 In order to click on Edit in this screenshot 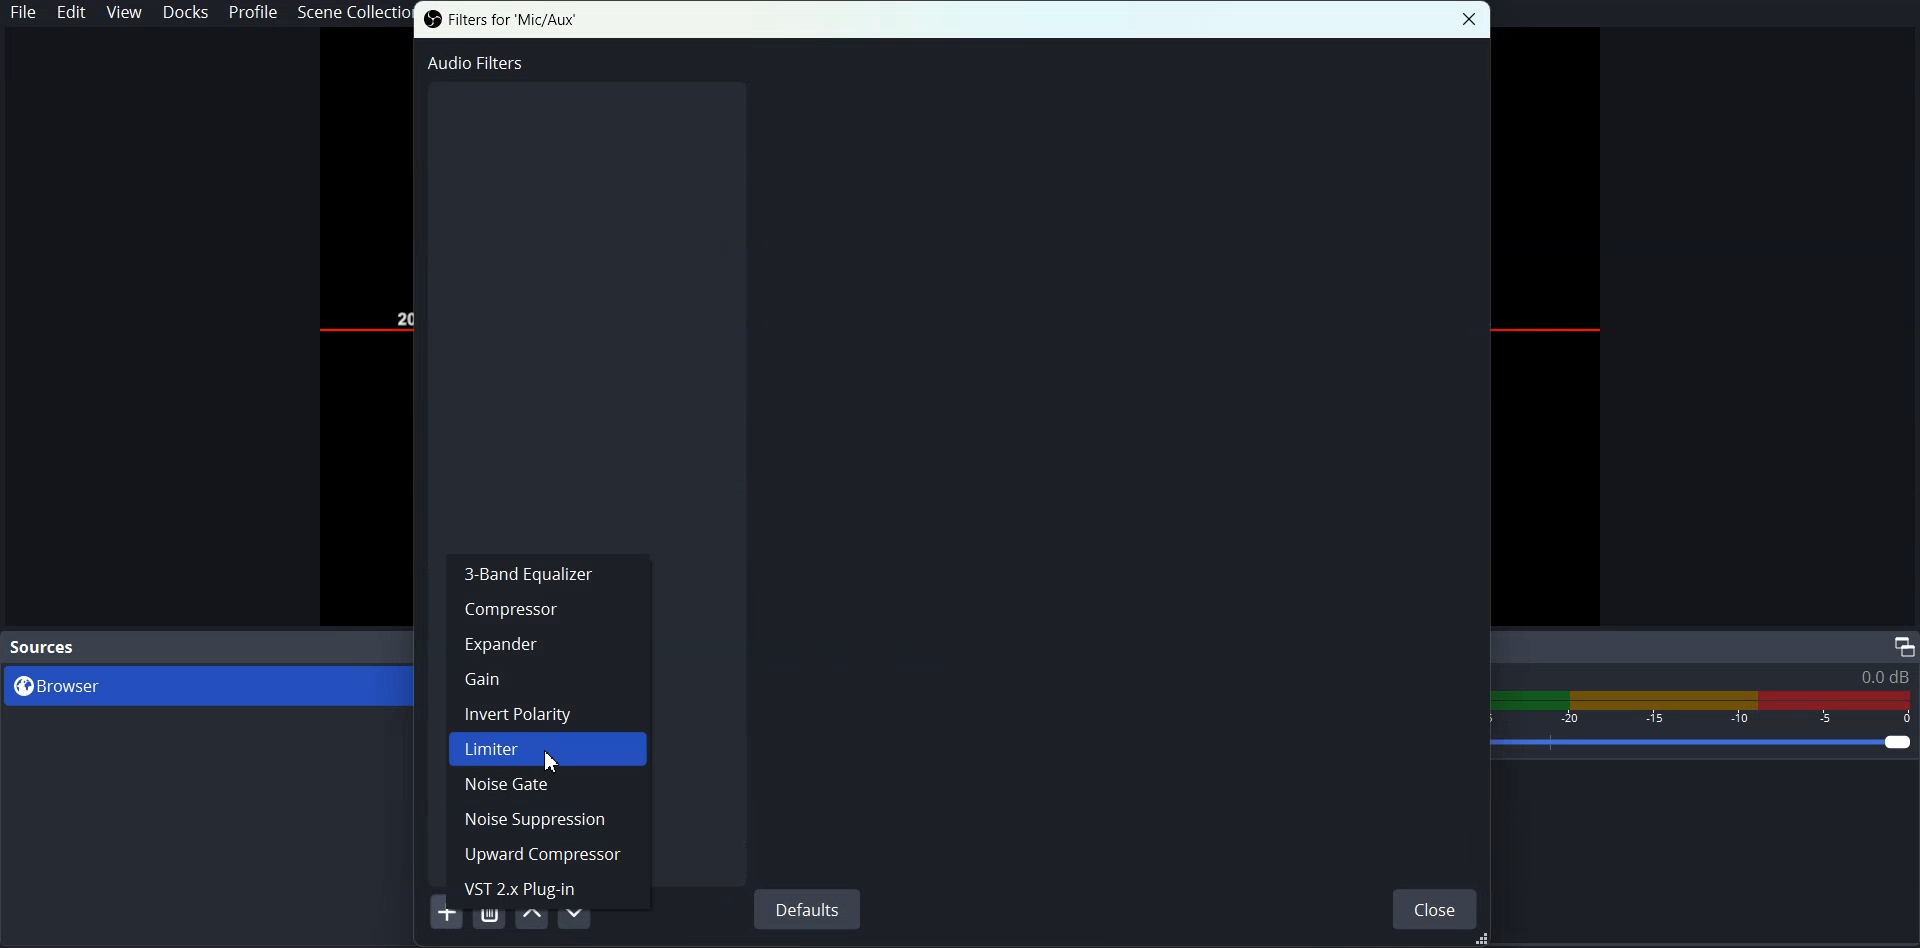, I will do `click(74, 13)`.